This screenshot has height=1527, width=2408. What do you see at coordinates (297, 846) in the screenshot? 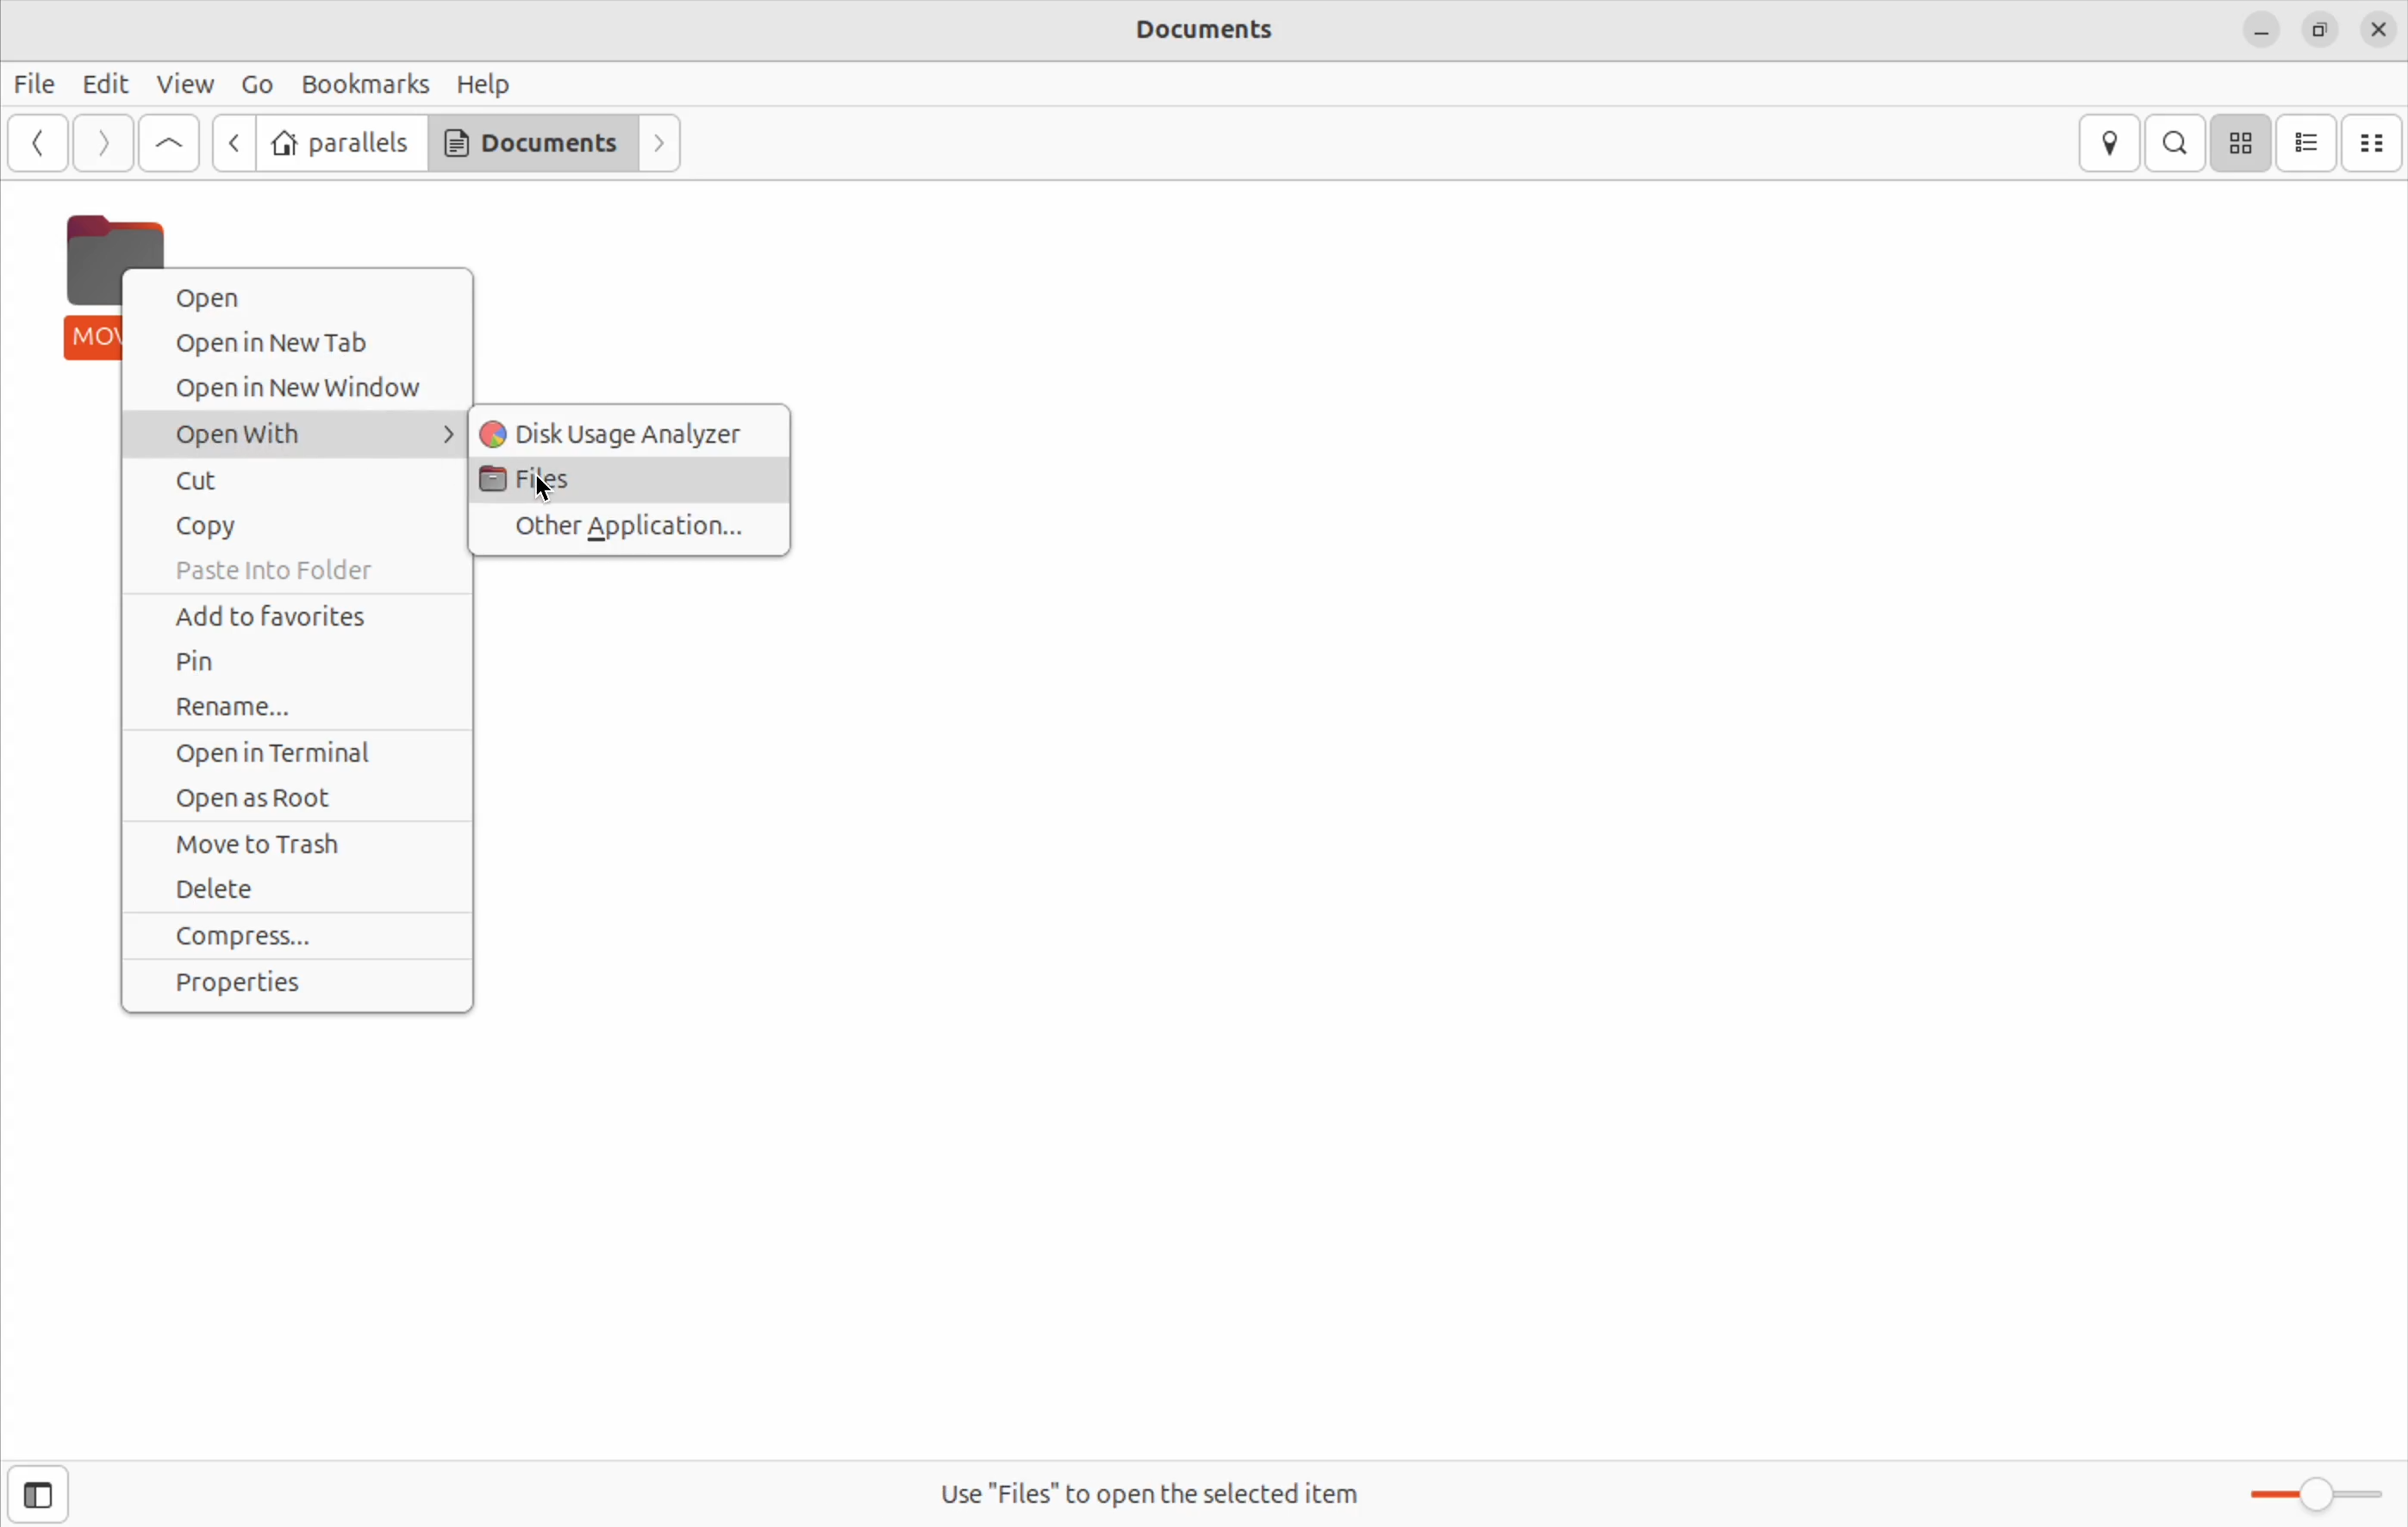
I see `Move to Trash` at bounding box center [297, 846].